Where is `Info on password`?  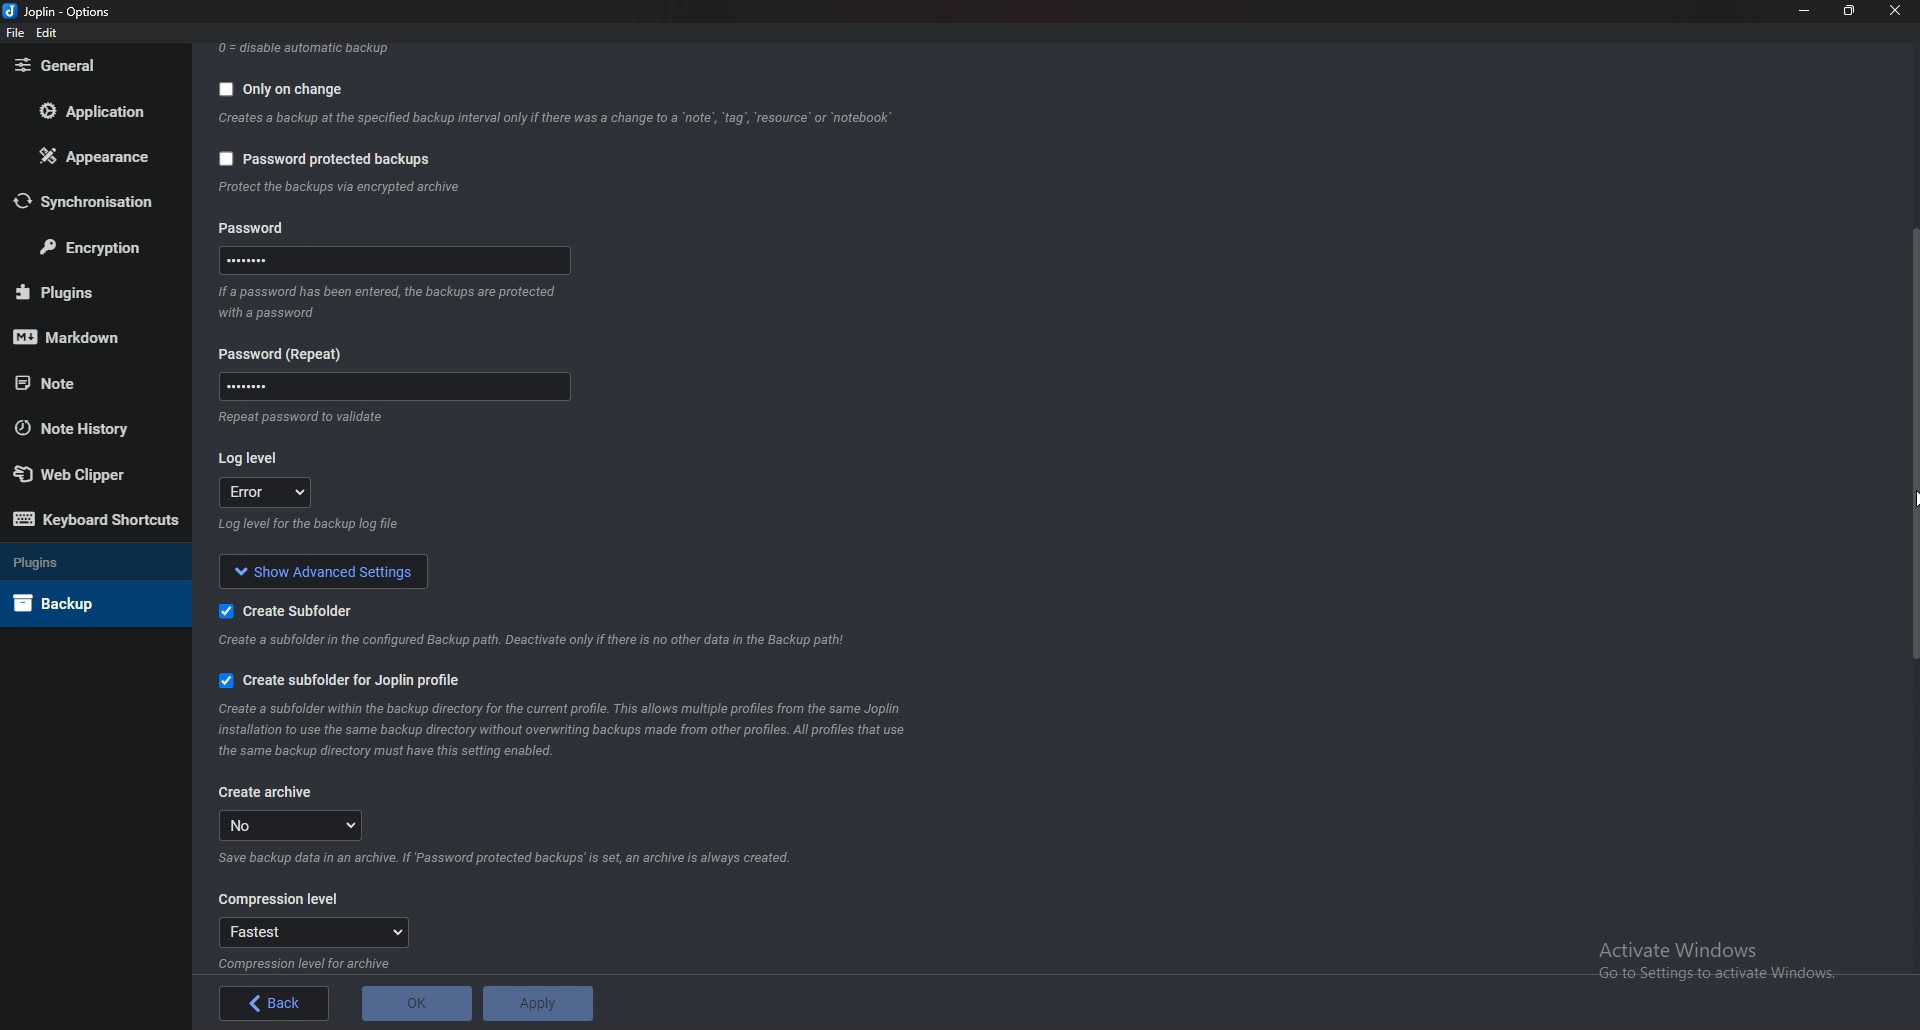
Info on password is located at coordinates (308, 419).